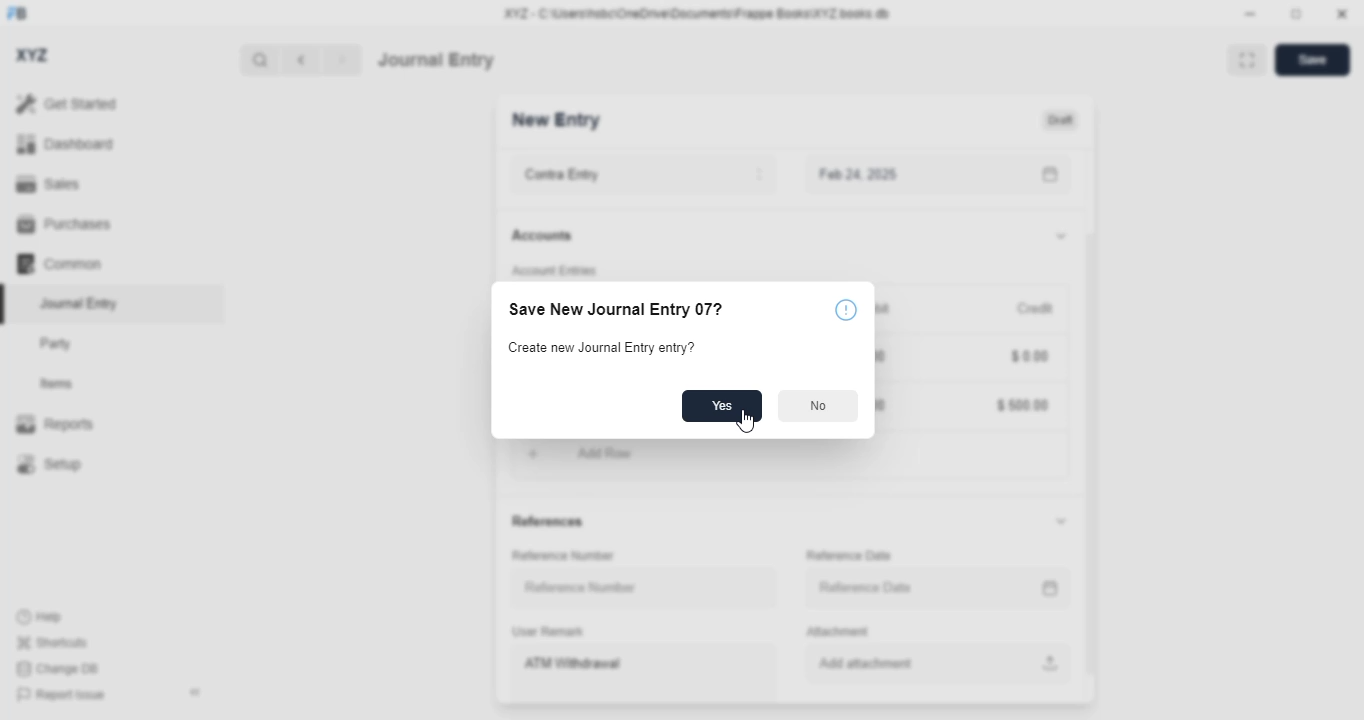 The image size is (1364, 720). I want to click on ATM withdrawal, so click(643, 674).